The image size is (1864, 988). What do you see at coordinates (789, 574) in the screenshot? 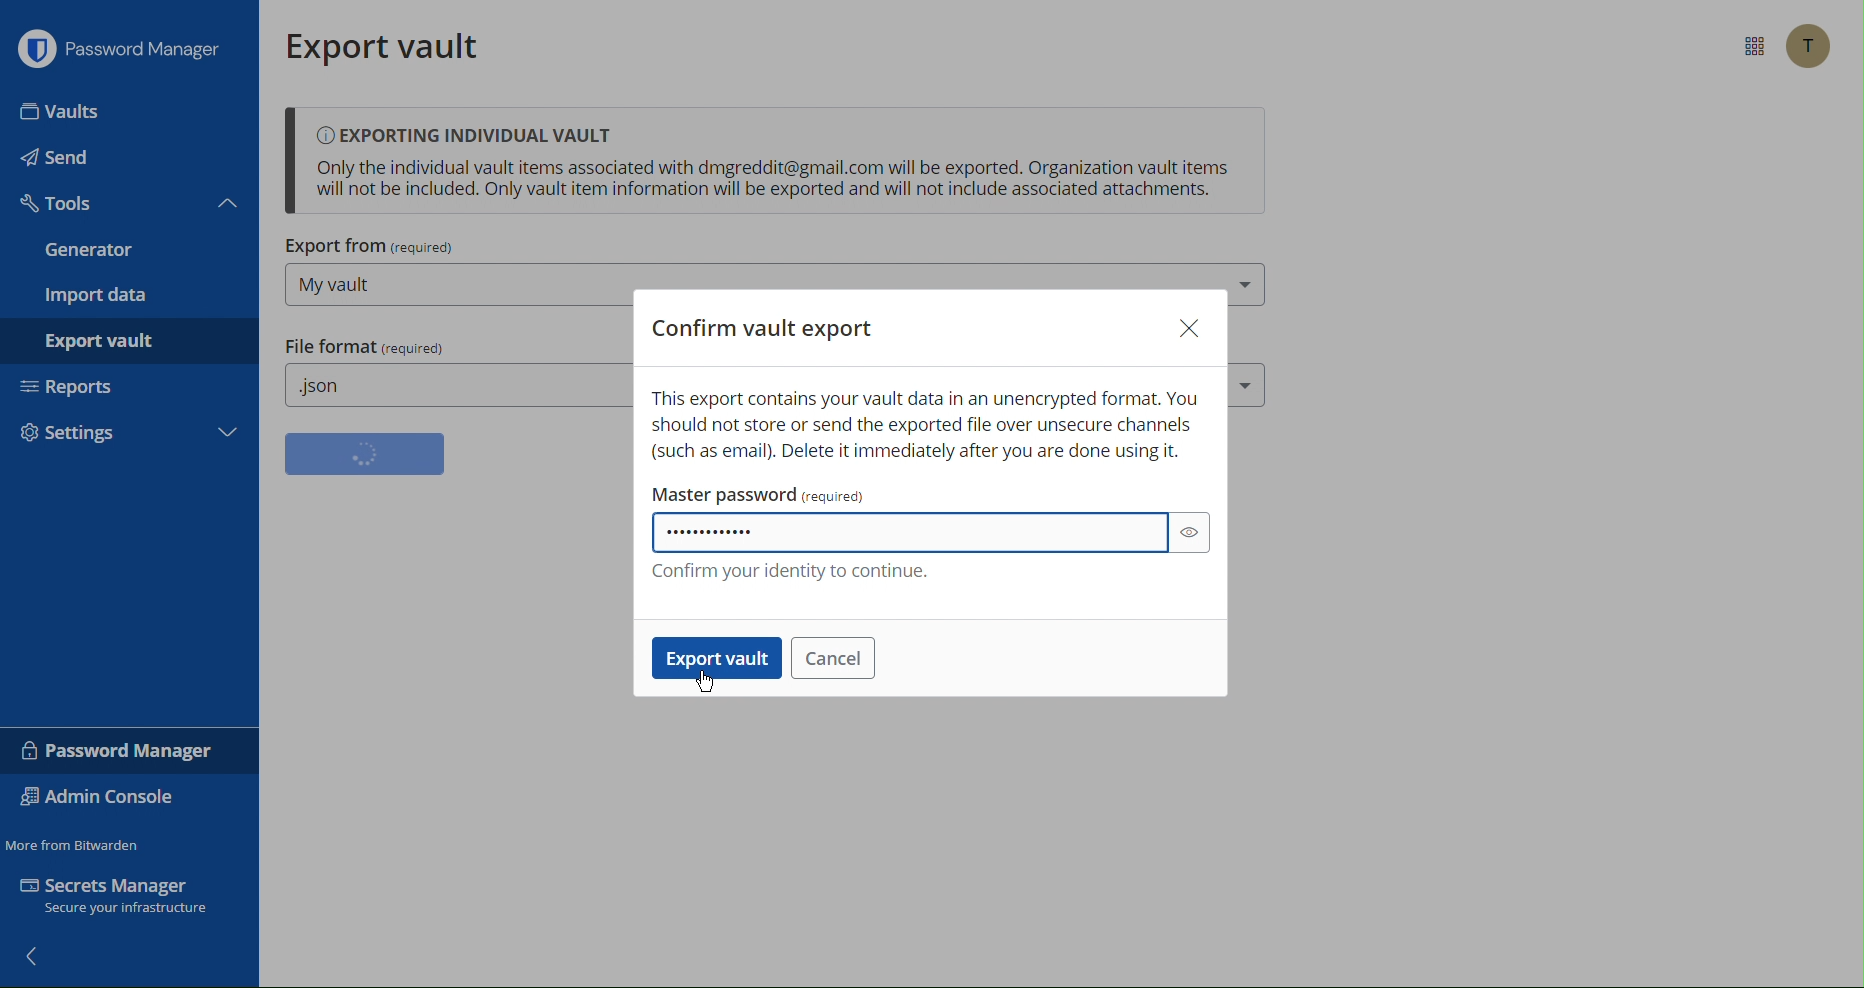
I see `Confirm your identify to continue` at bounding box center [789, 574].